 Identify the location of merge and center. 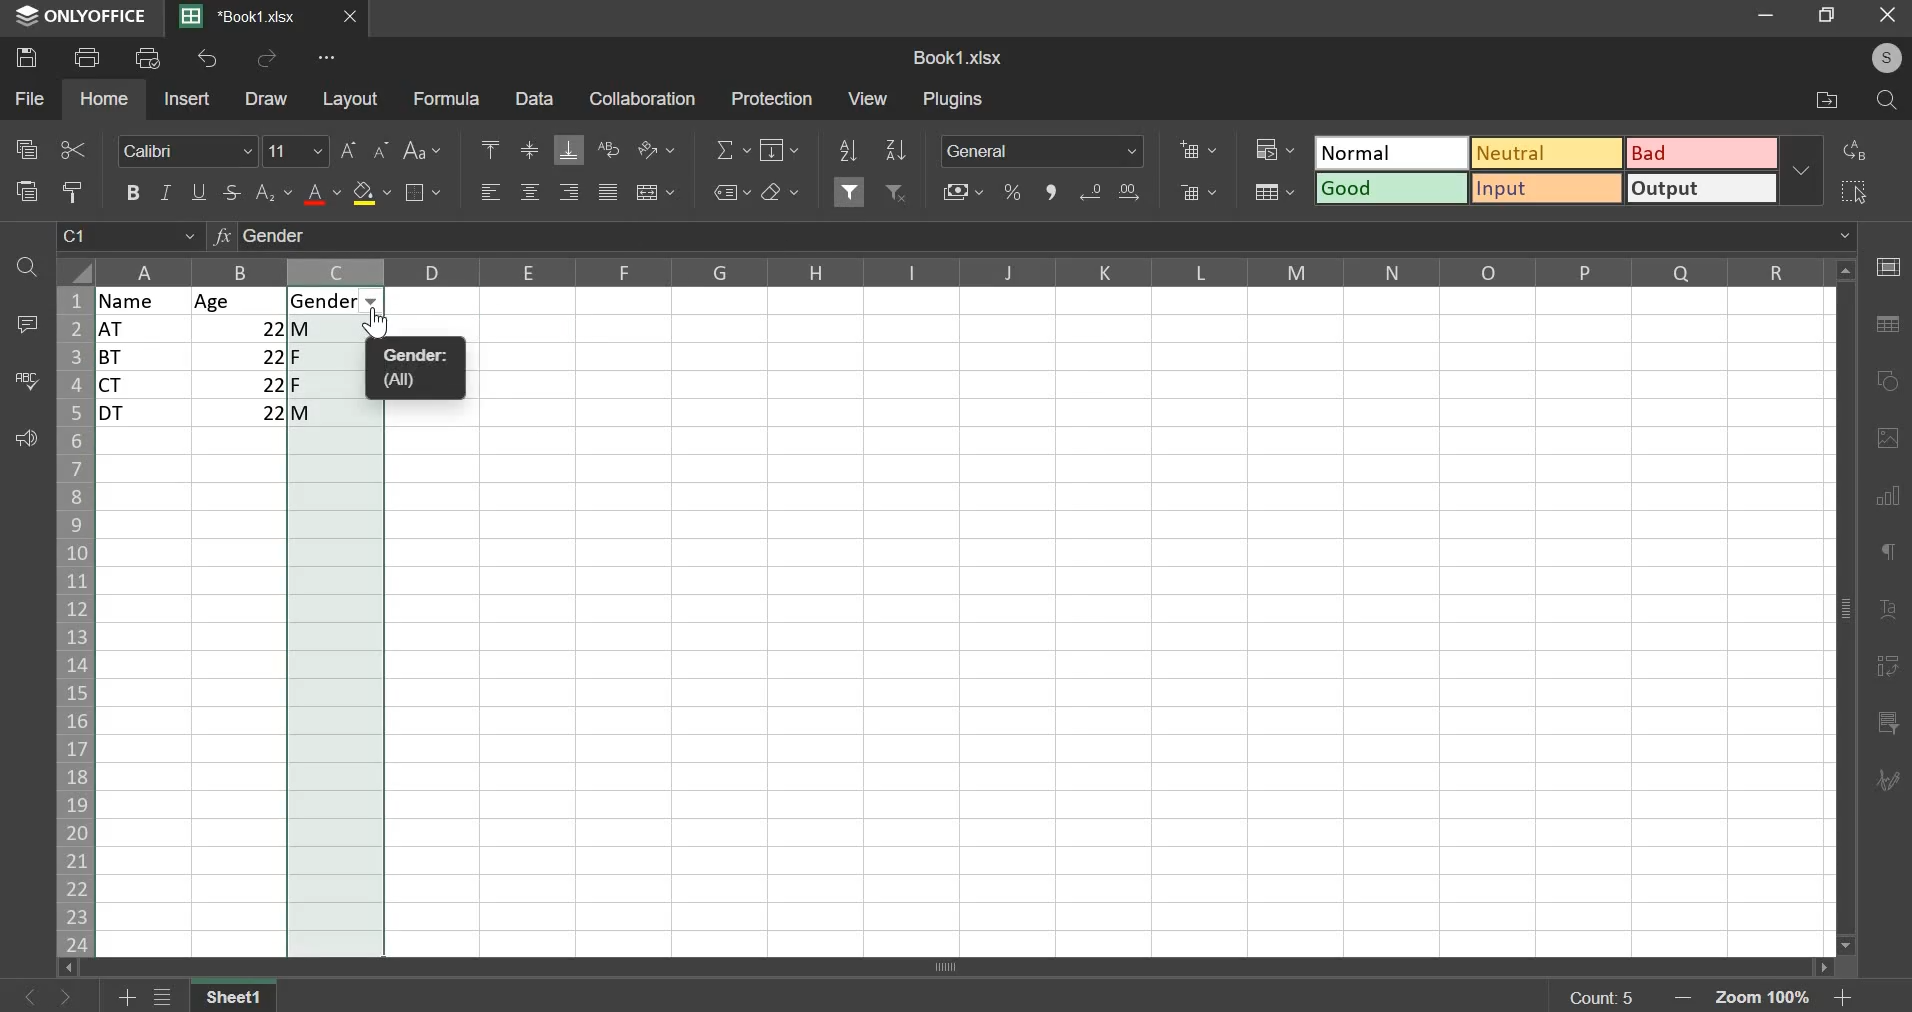
(656, 194).